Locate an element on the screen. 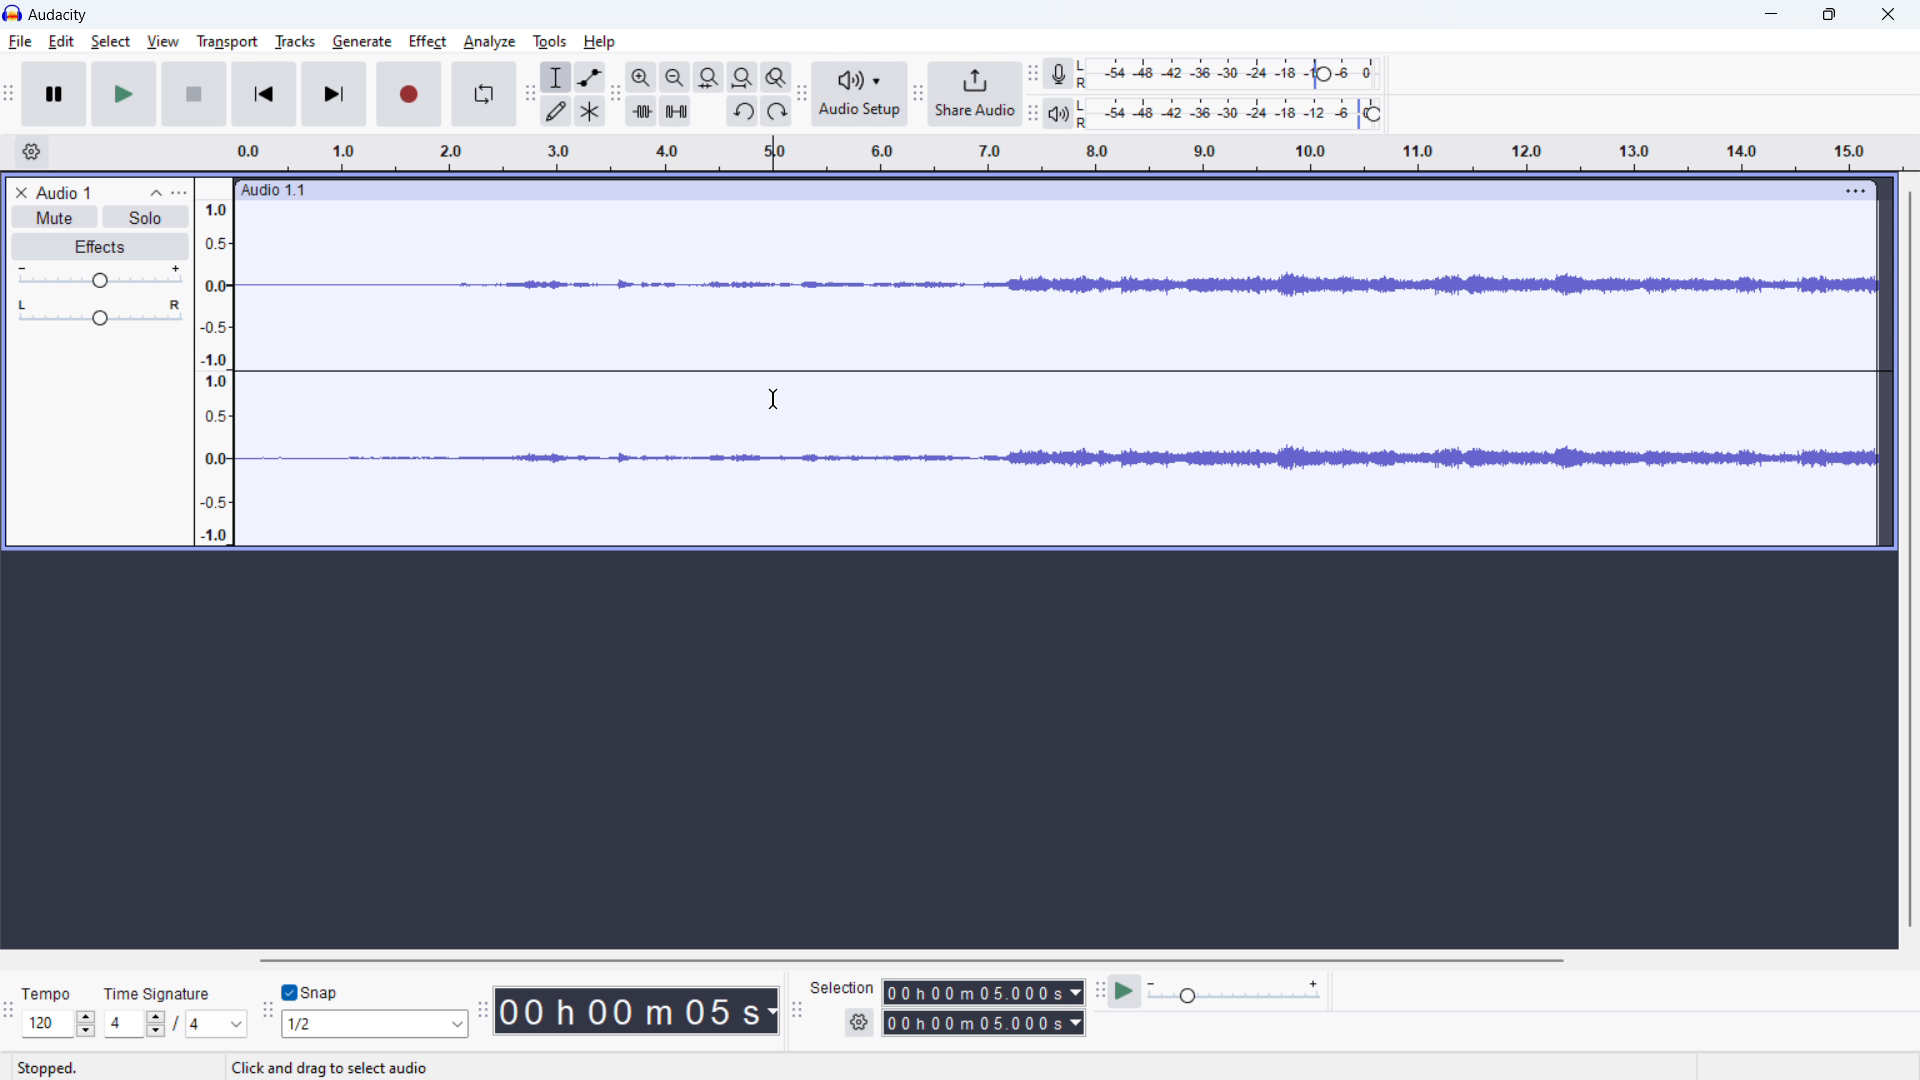 This screenshot has height=1080, width=1920. settings is located at coordinates (858, 1023).